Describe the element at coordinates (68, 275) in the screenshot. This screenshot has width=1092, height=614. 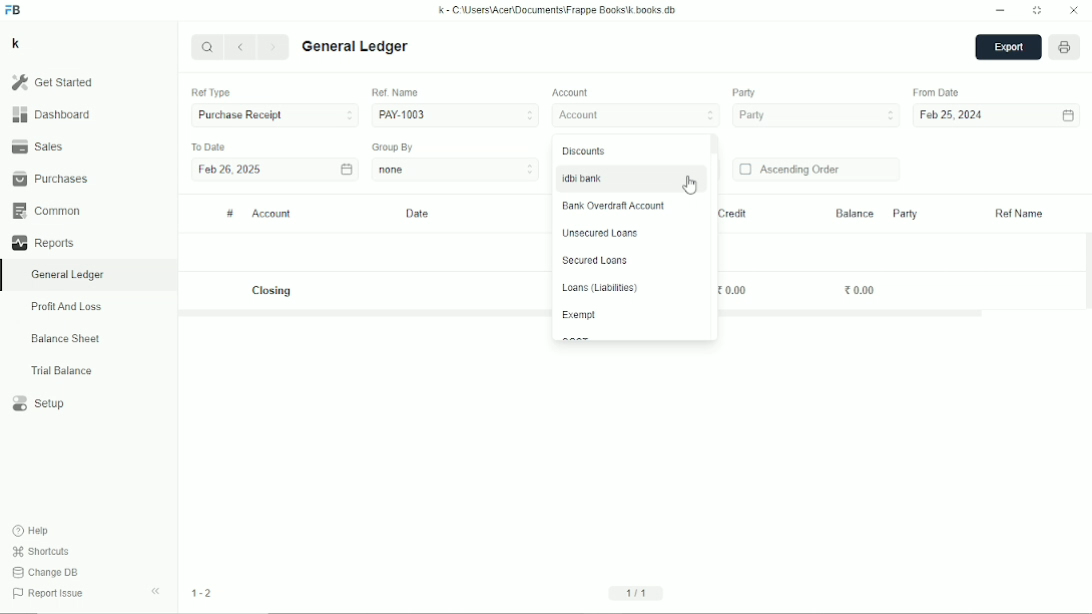
I see `General ledger` at that location.